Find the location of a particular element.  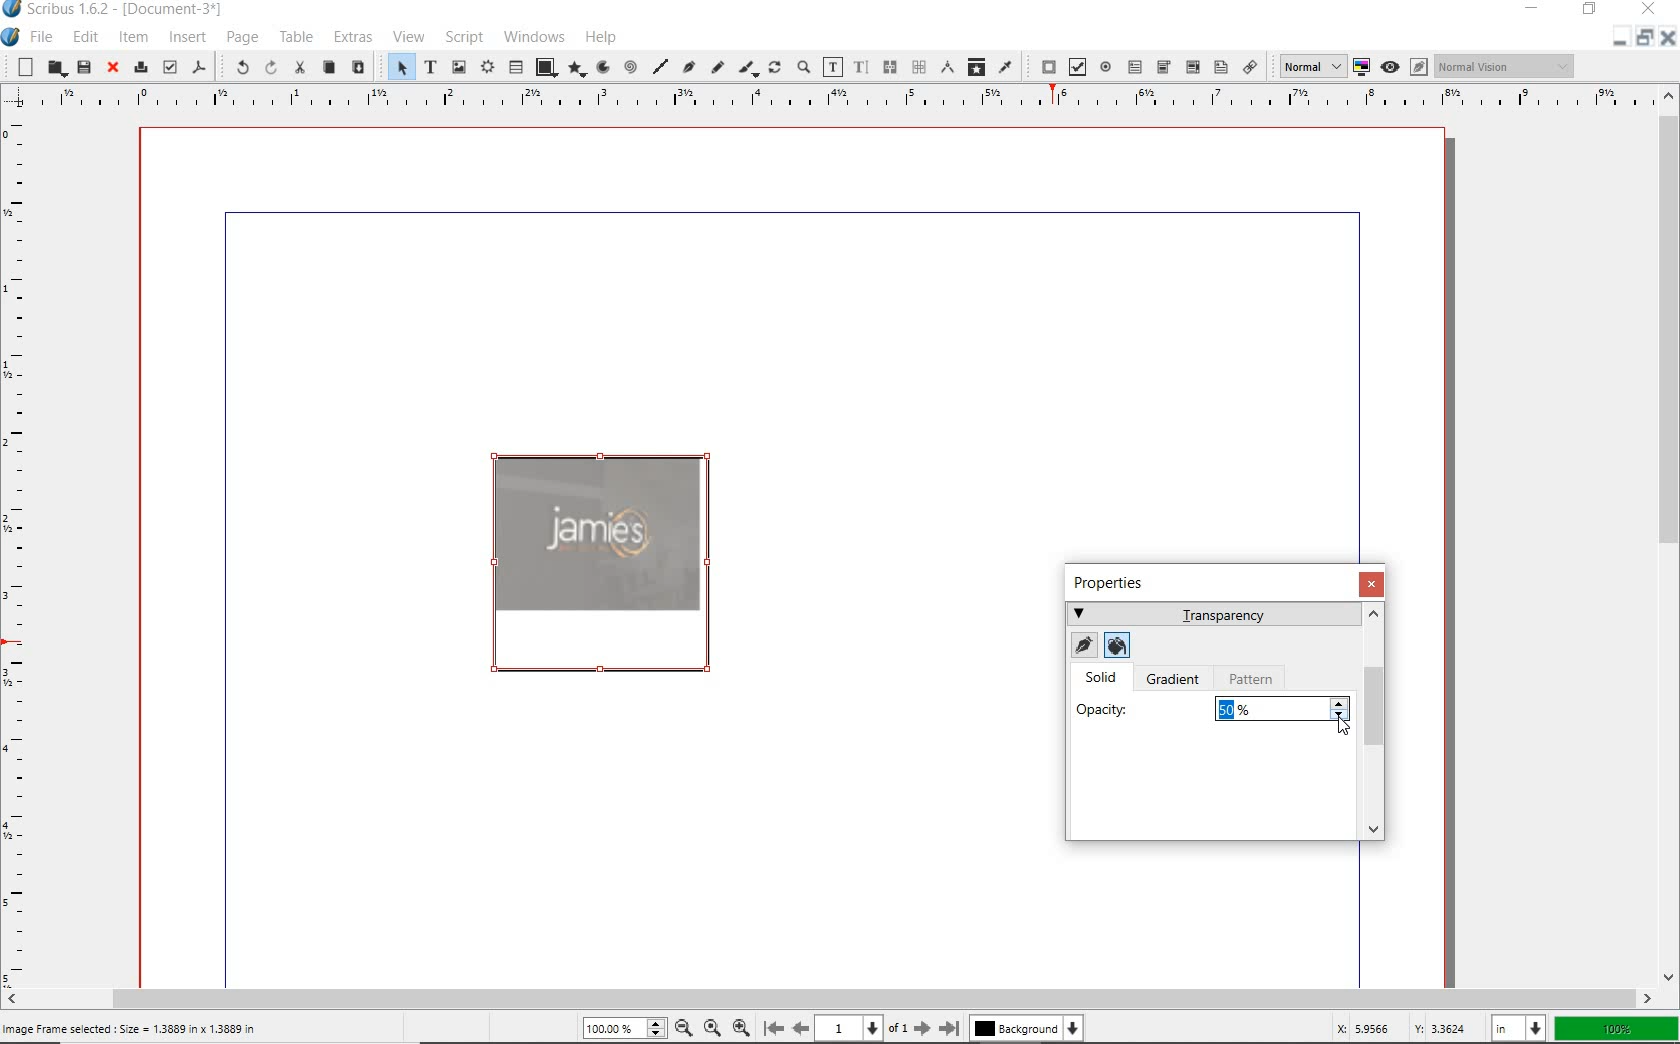

GRADIENT is located at coordinates (1177, 681).